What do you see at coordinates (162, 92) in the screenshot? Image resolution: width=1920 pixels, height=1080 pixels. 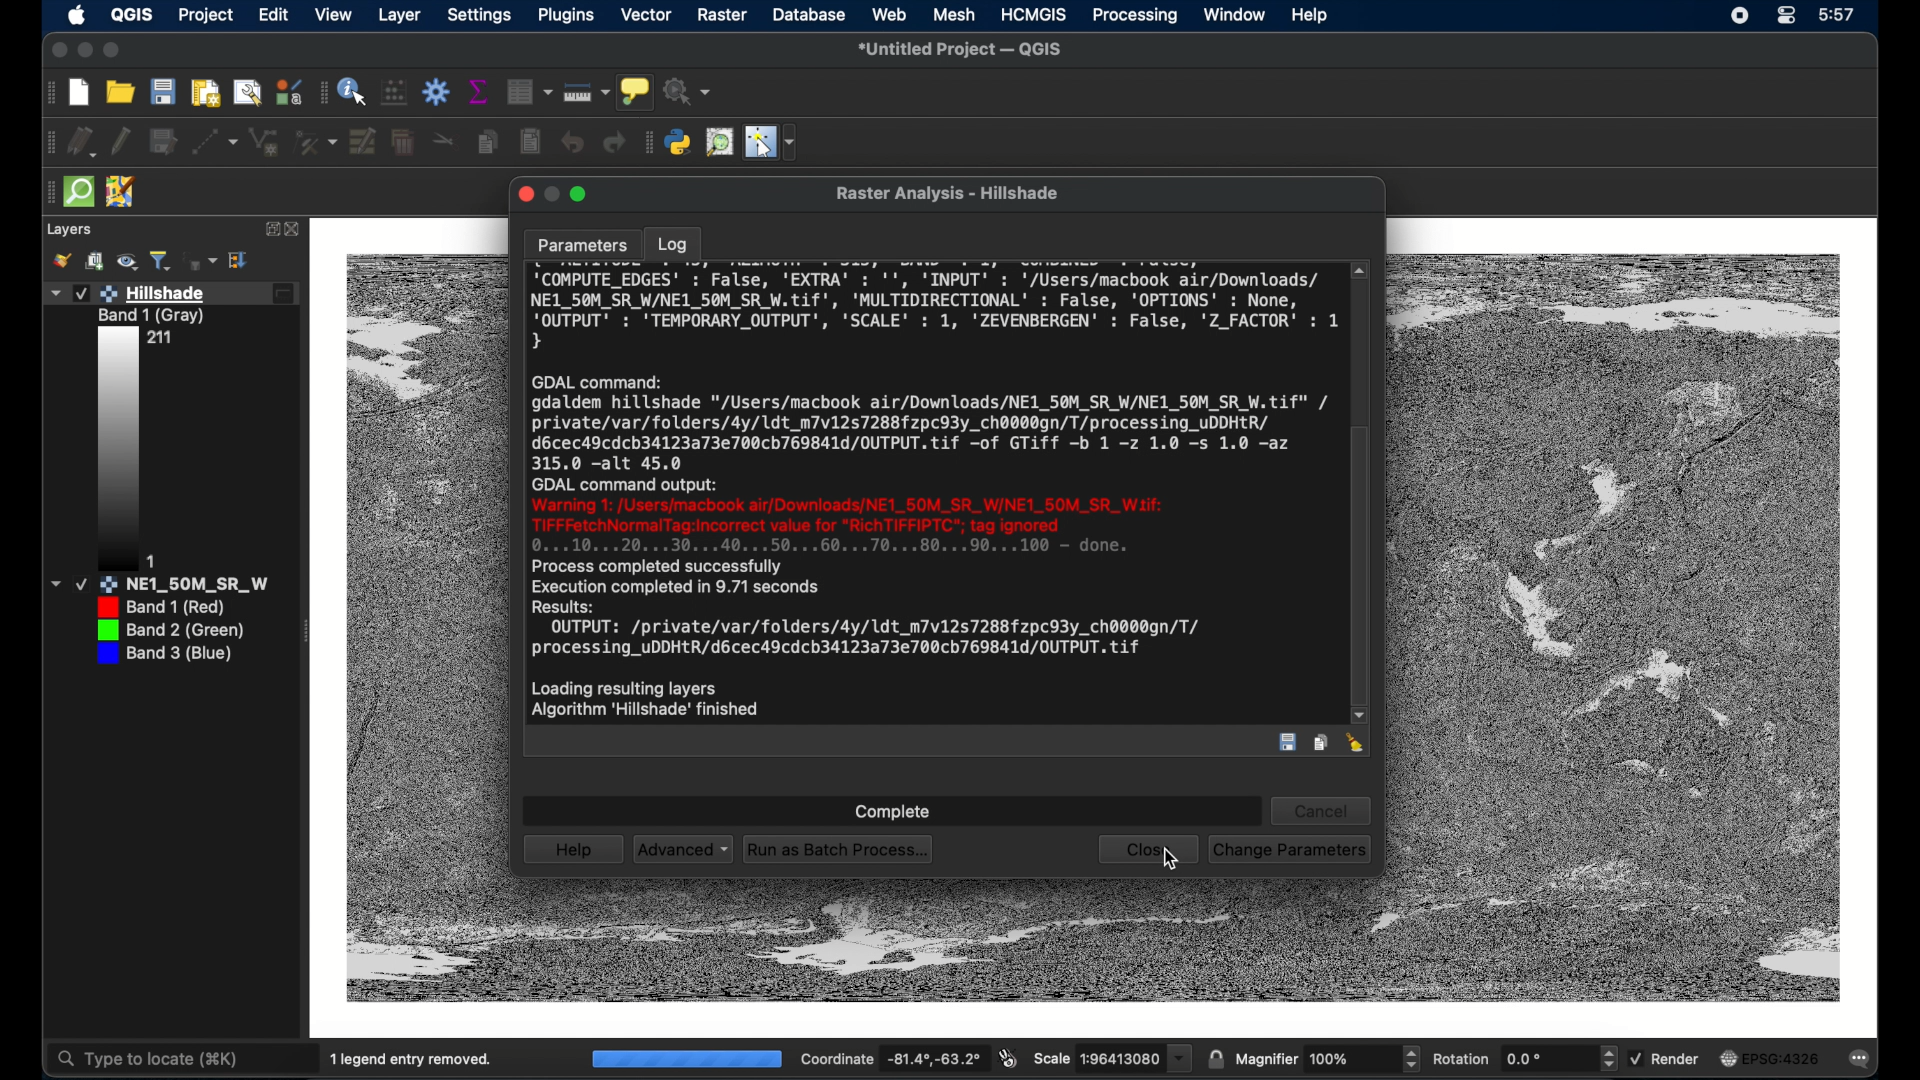 I see `save` at bounding box center [162, 92].